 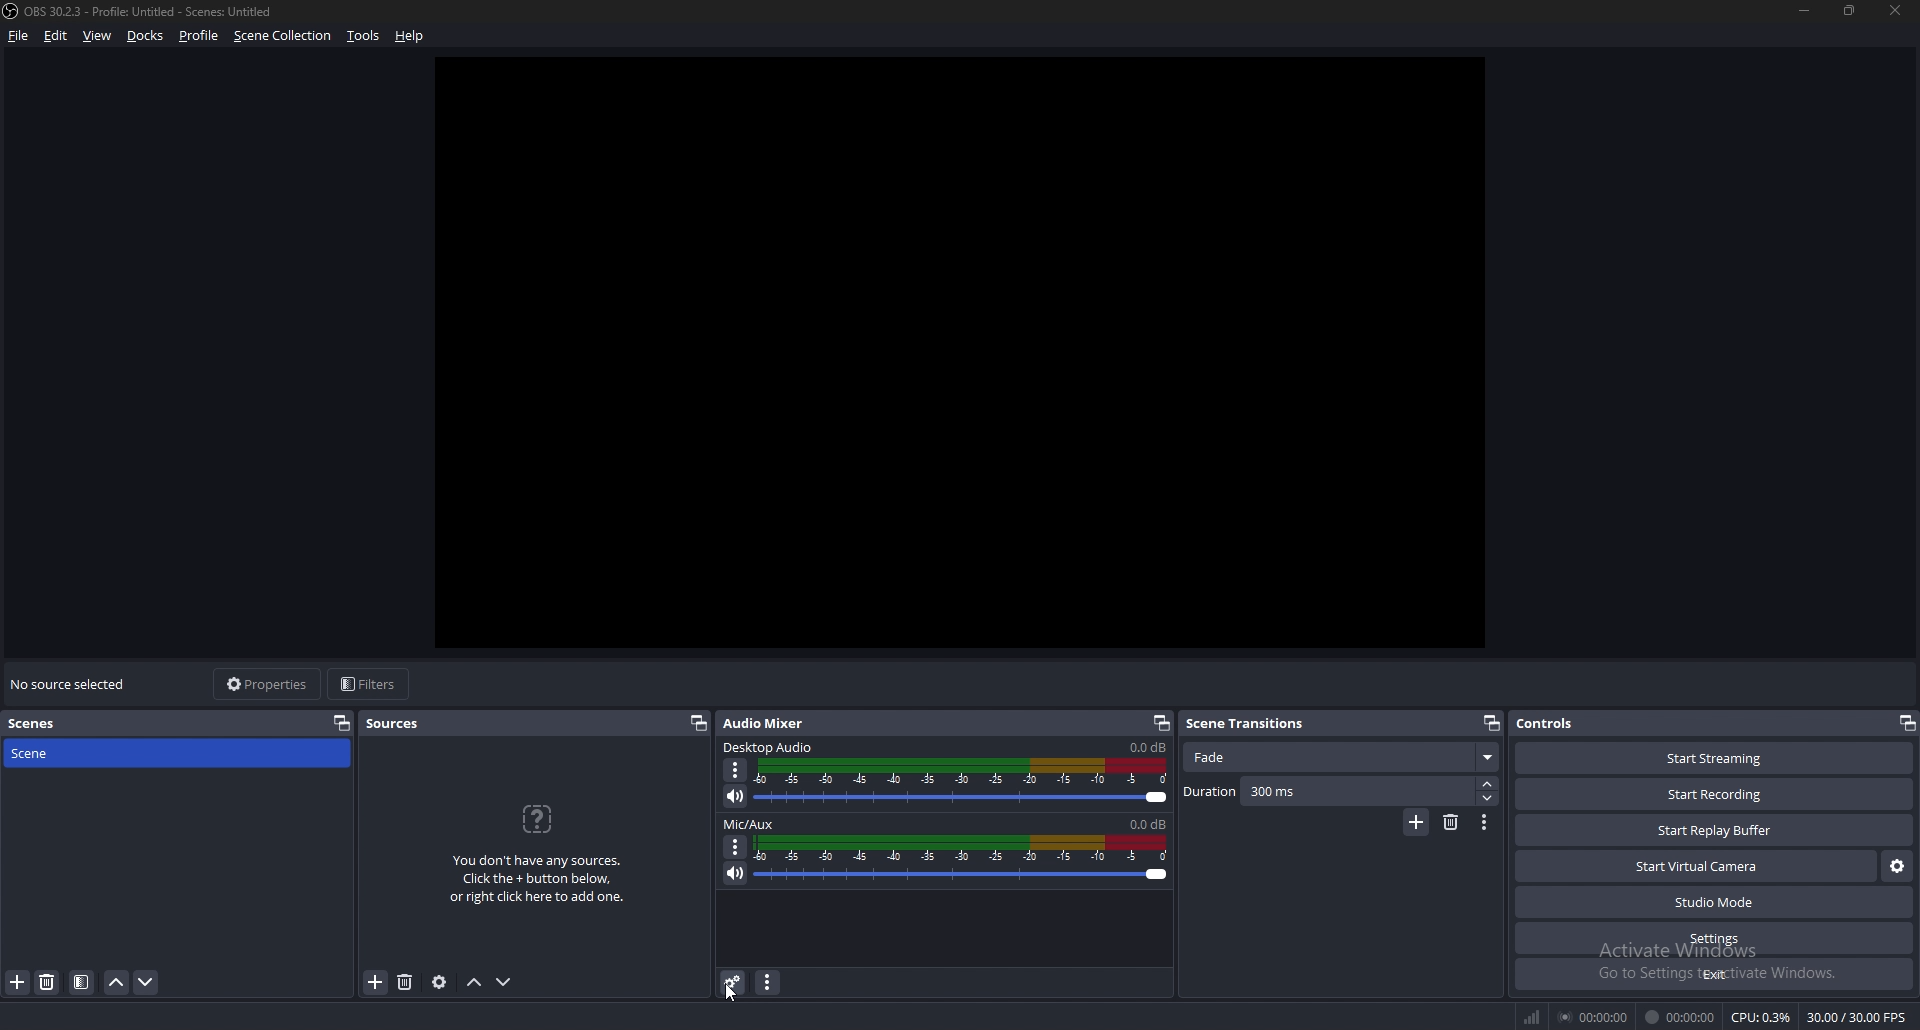 What do you see at coordinates (1417, 822) in the screenshot?
I see `add transition` at bounding box center [1417, 822].